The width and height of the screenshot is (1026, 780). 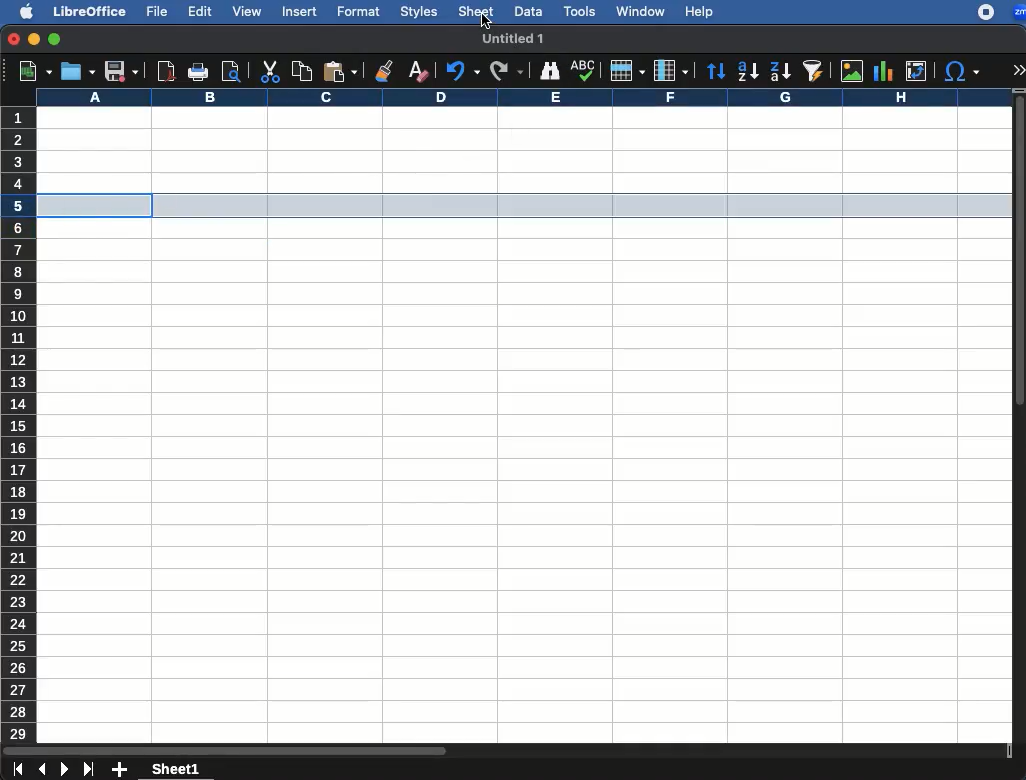 What do you see at coordinates (780, 71) in the screenshot?
I see `descending` at bounding box center [780, 71].